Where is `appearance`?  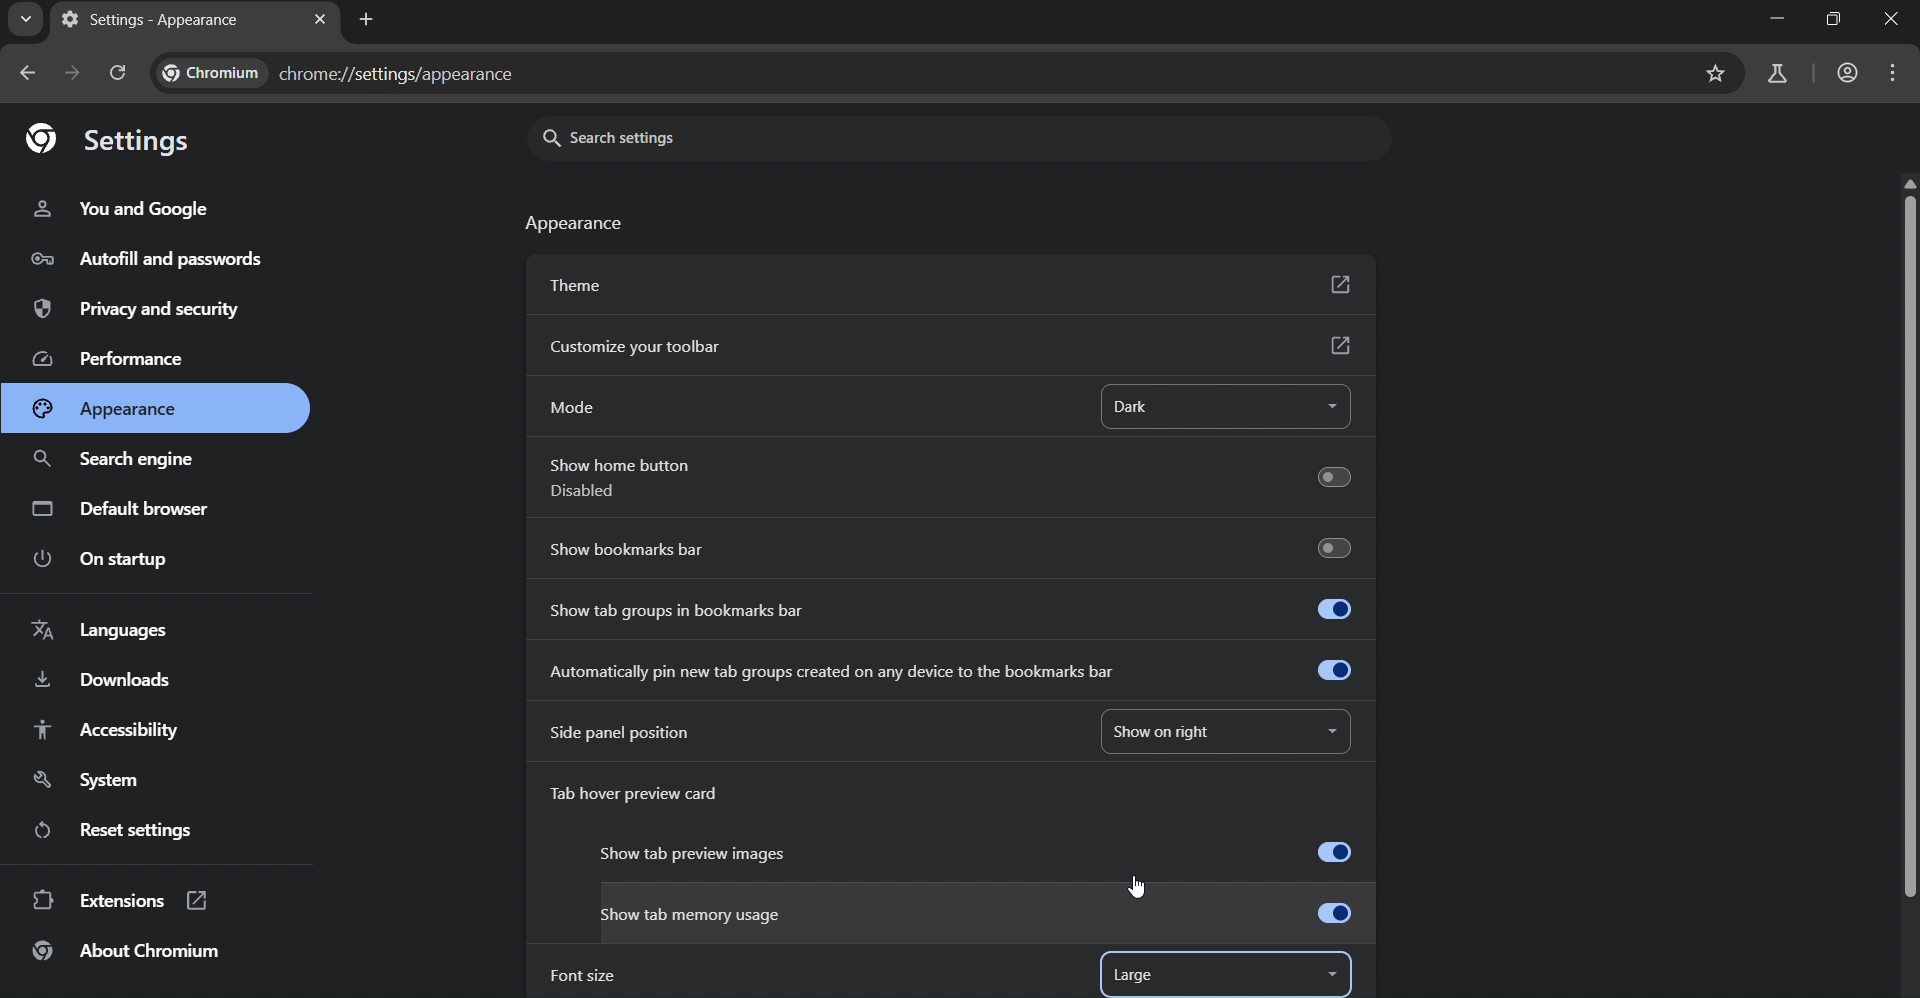 appearance is located at coordinates (107, 407).